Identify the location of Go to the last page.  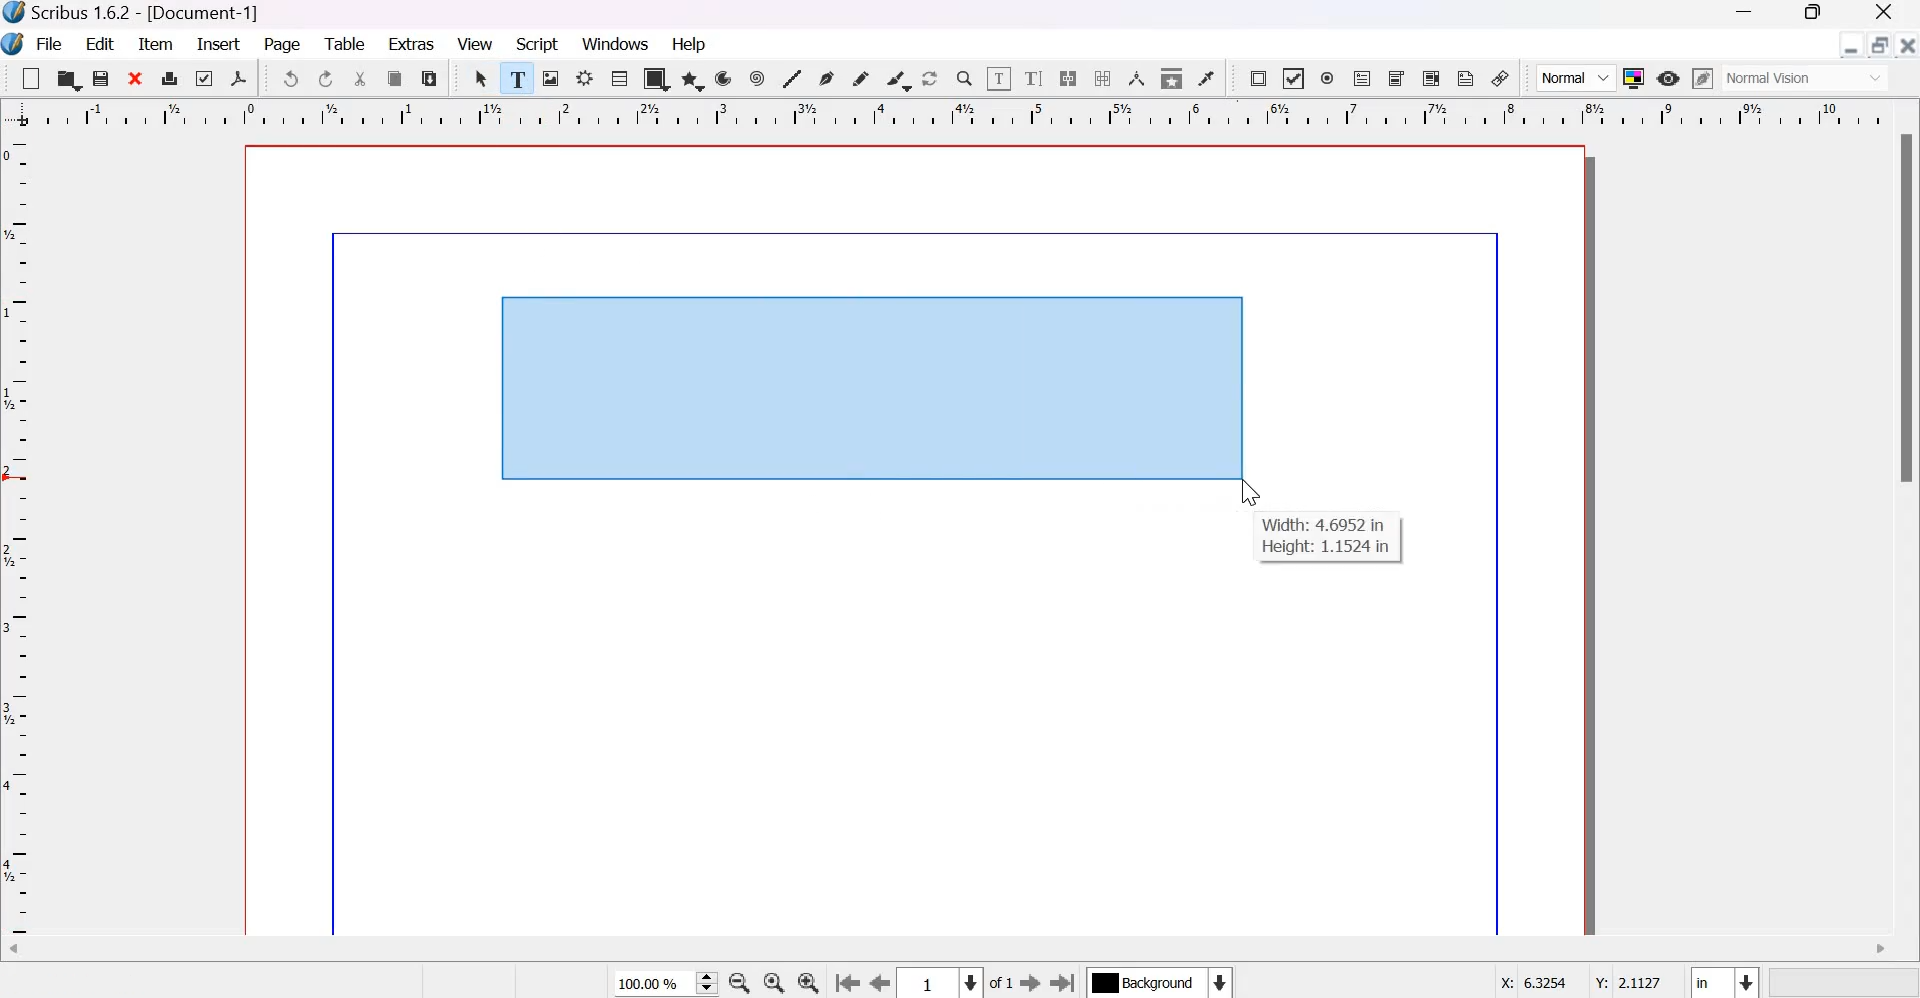
(1064, 982).